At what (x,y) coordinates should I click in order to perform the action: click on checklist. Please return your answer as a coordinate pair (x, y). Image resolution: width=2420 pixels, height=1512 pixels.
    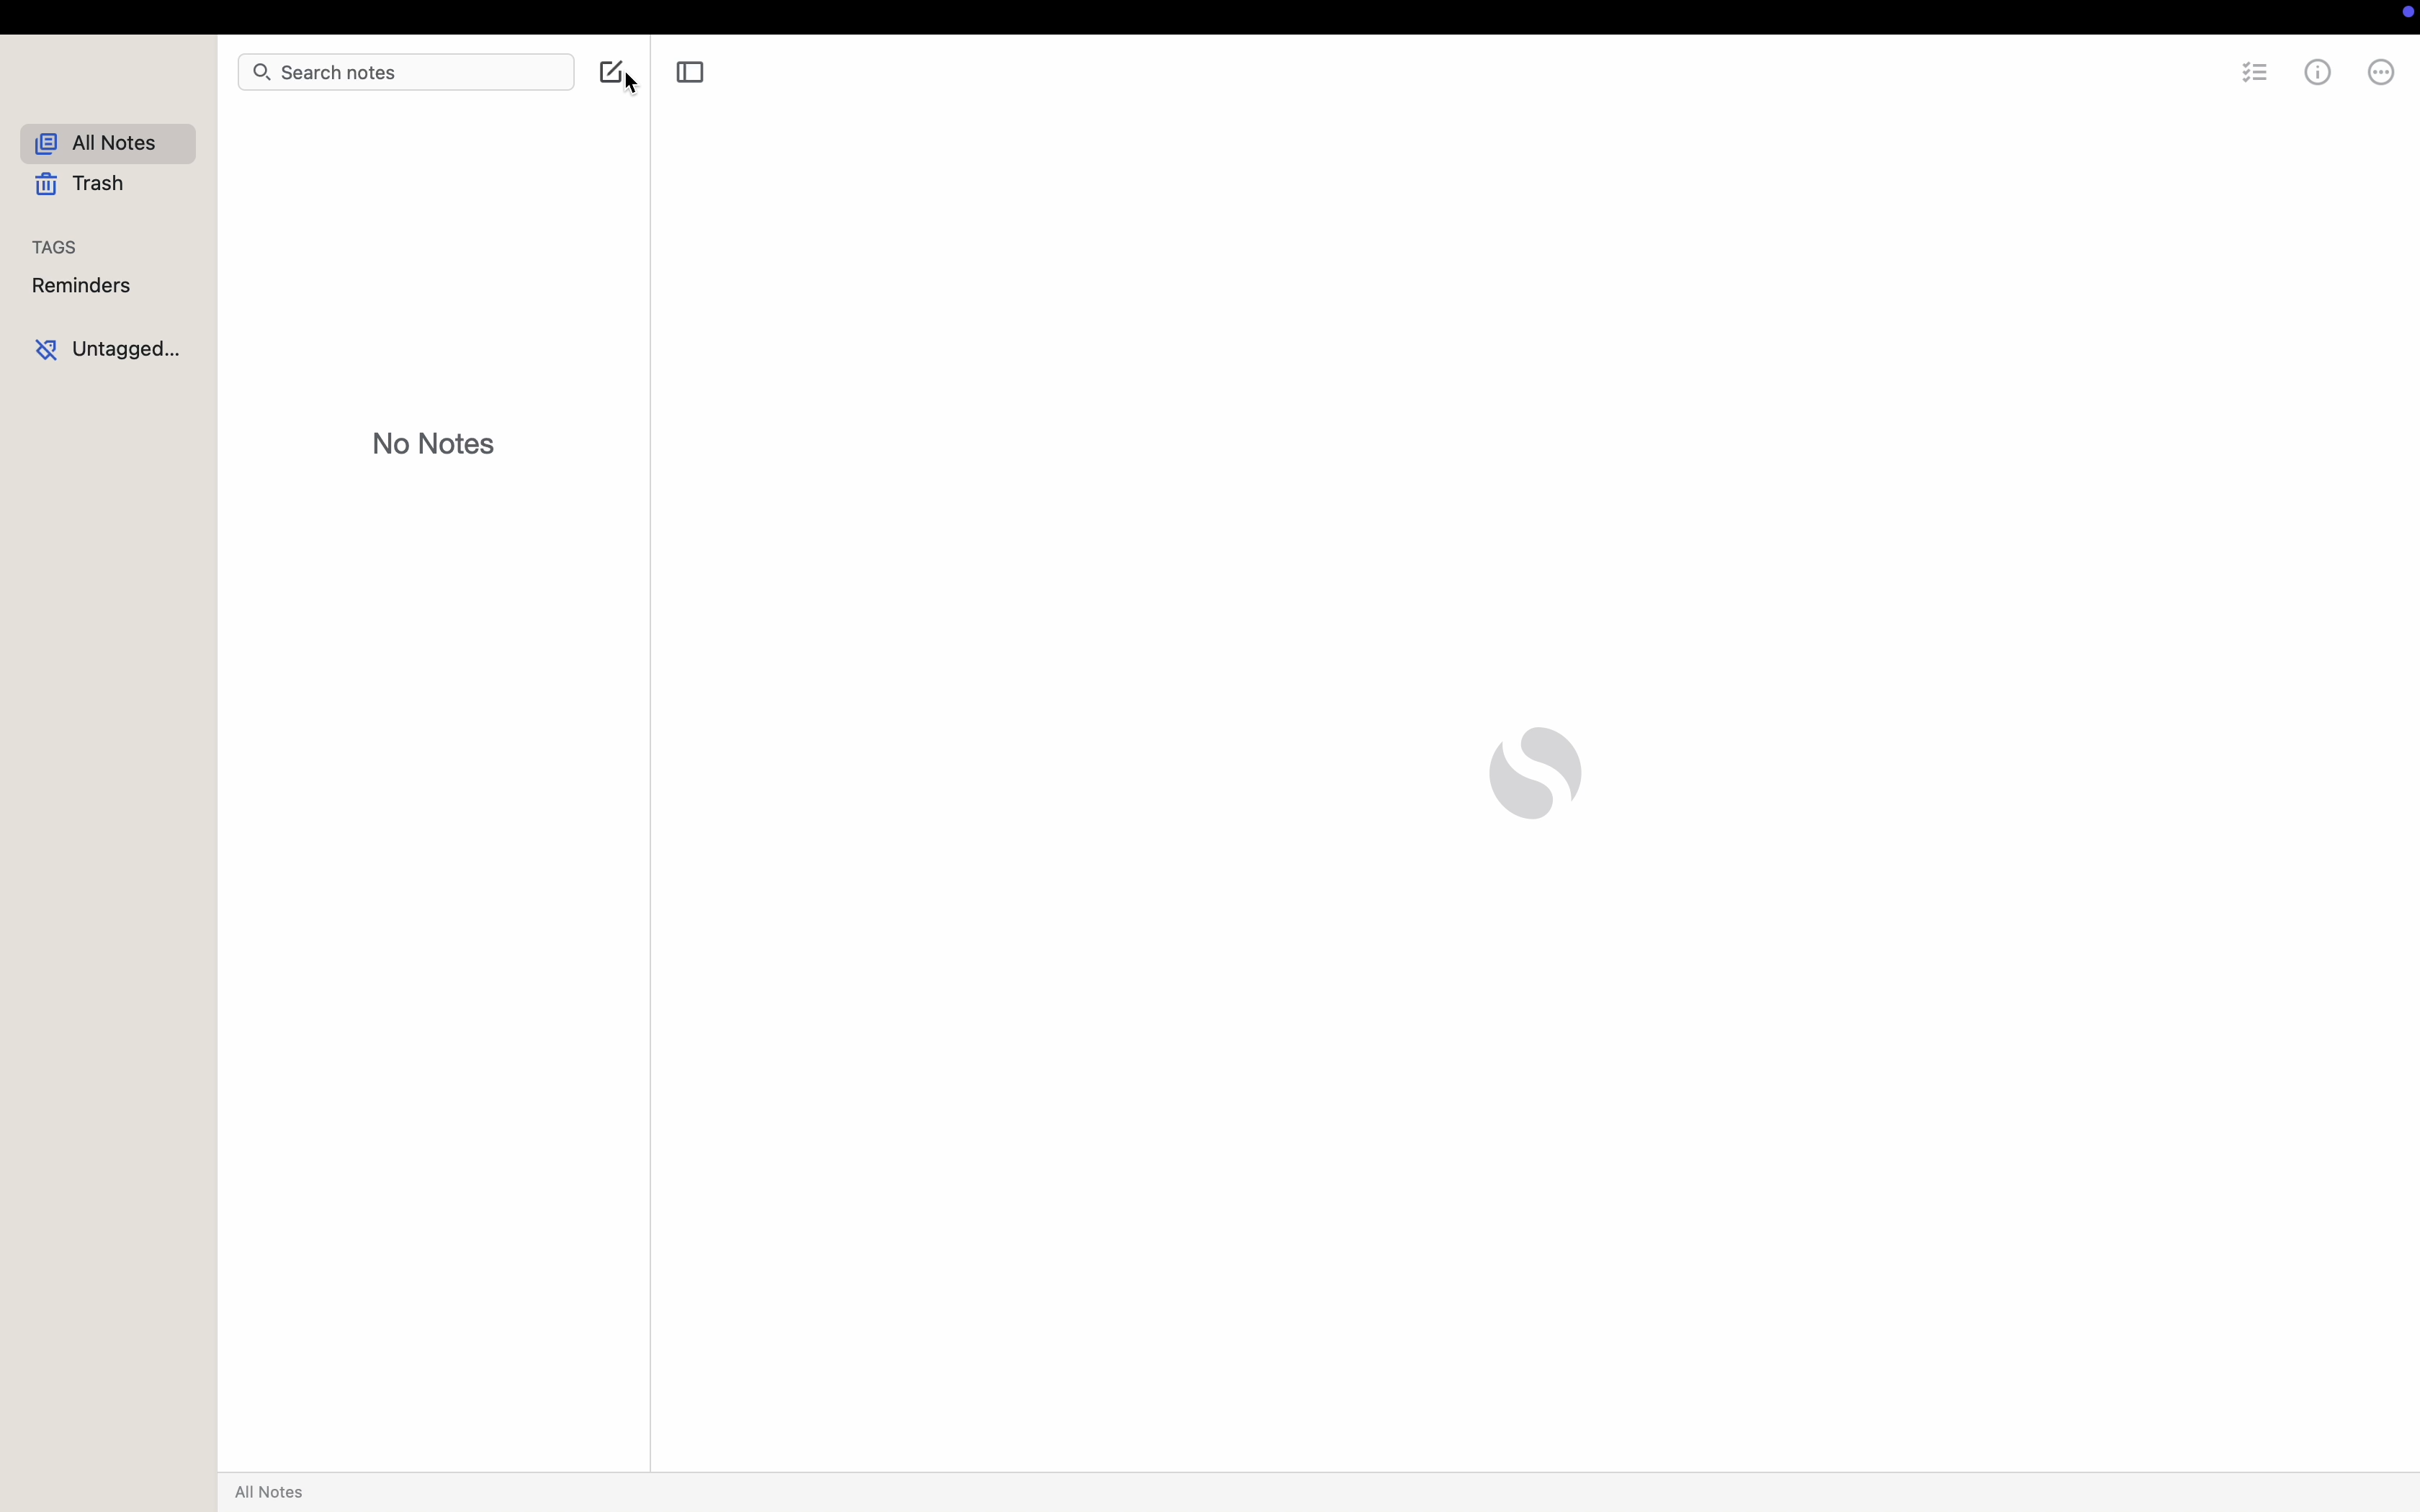
    Looking at the image, I should click on (2250, 76).